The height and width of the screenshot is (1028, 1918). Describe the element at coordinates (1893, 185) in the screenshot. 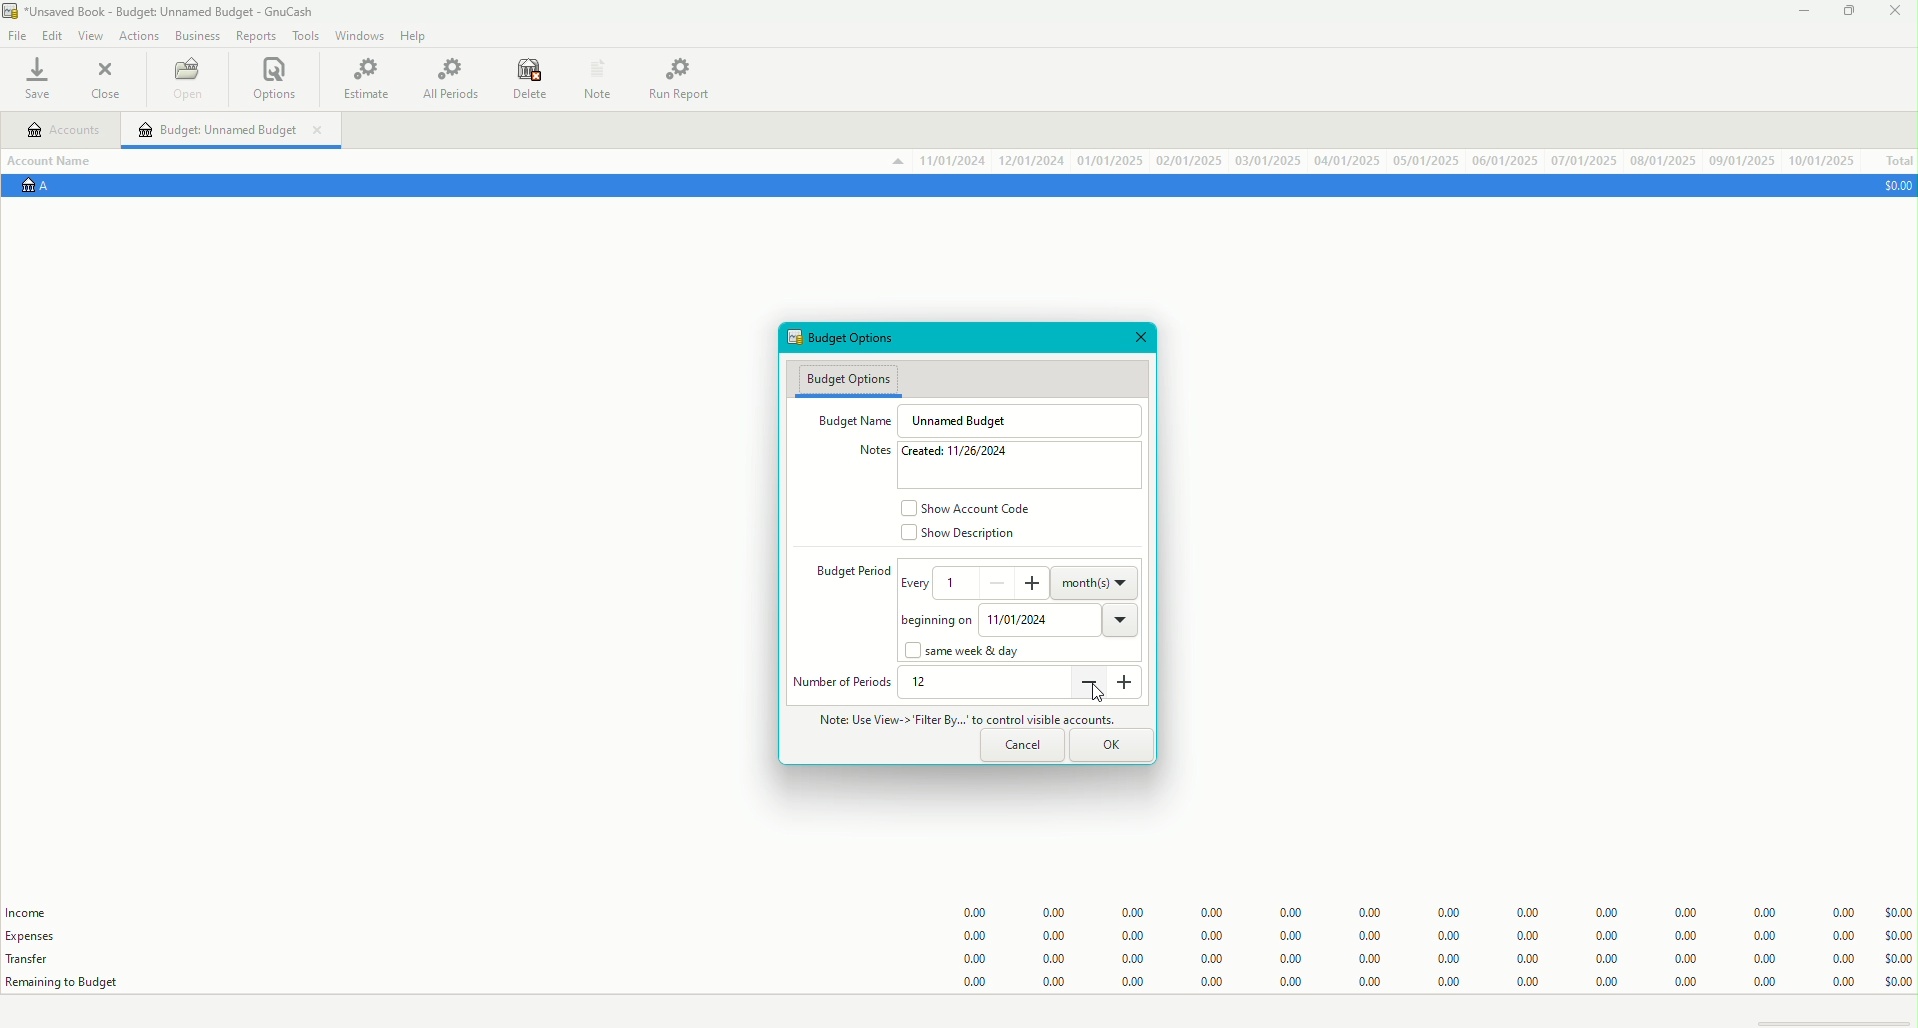

I see `$0` at that location.